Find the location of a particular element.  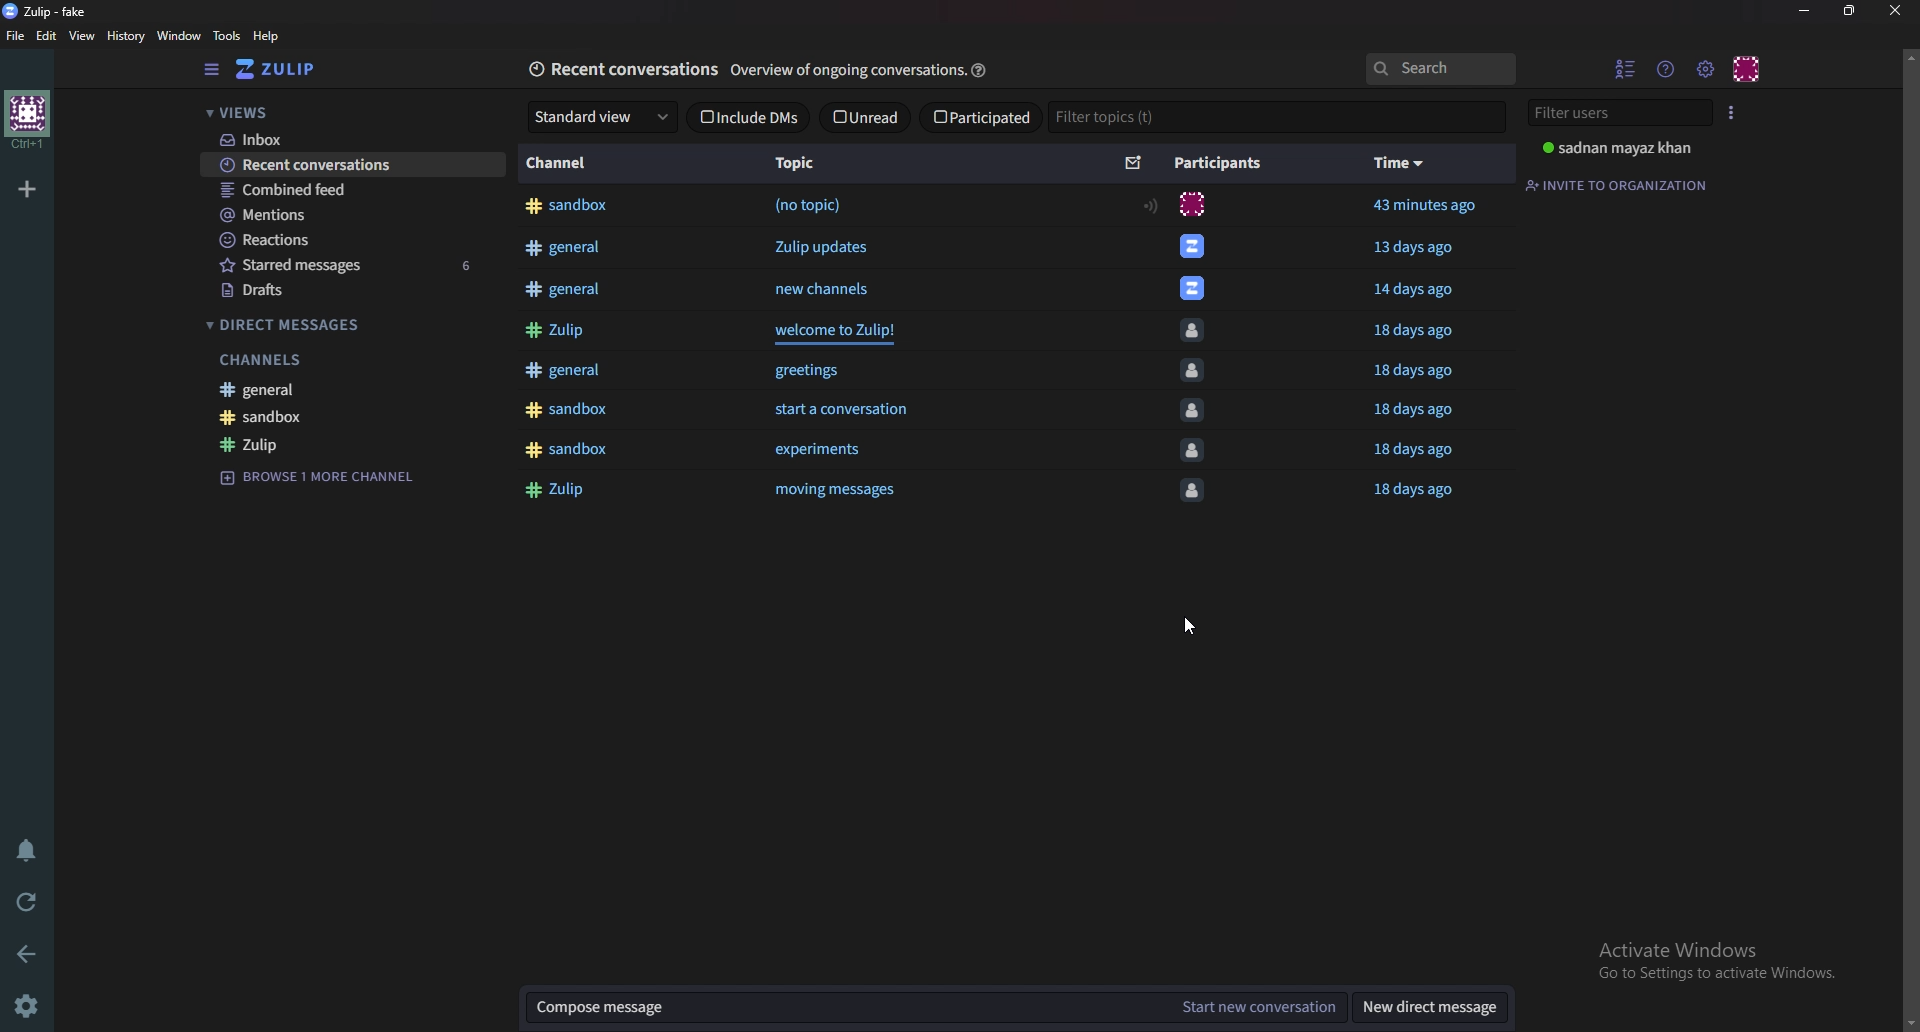

Tools is located at coordinates (227, 36).